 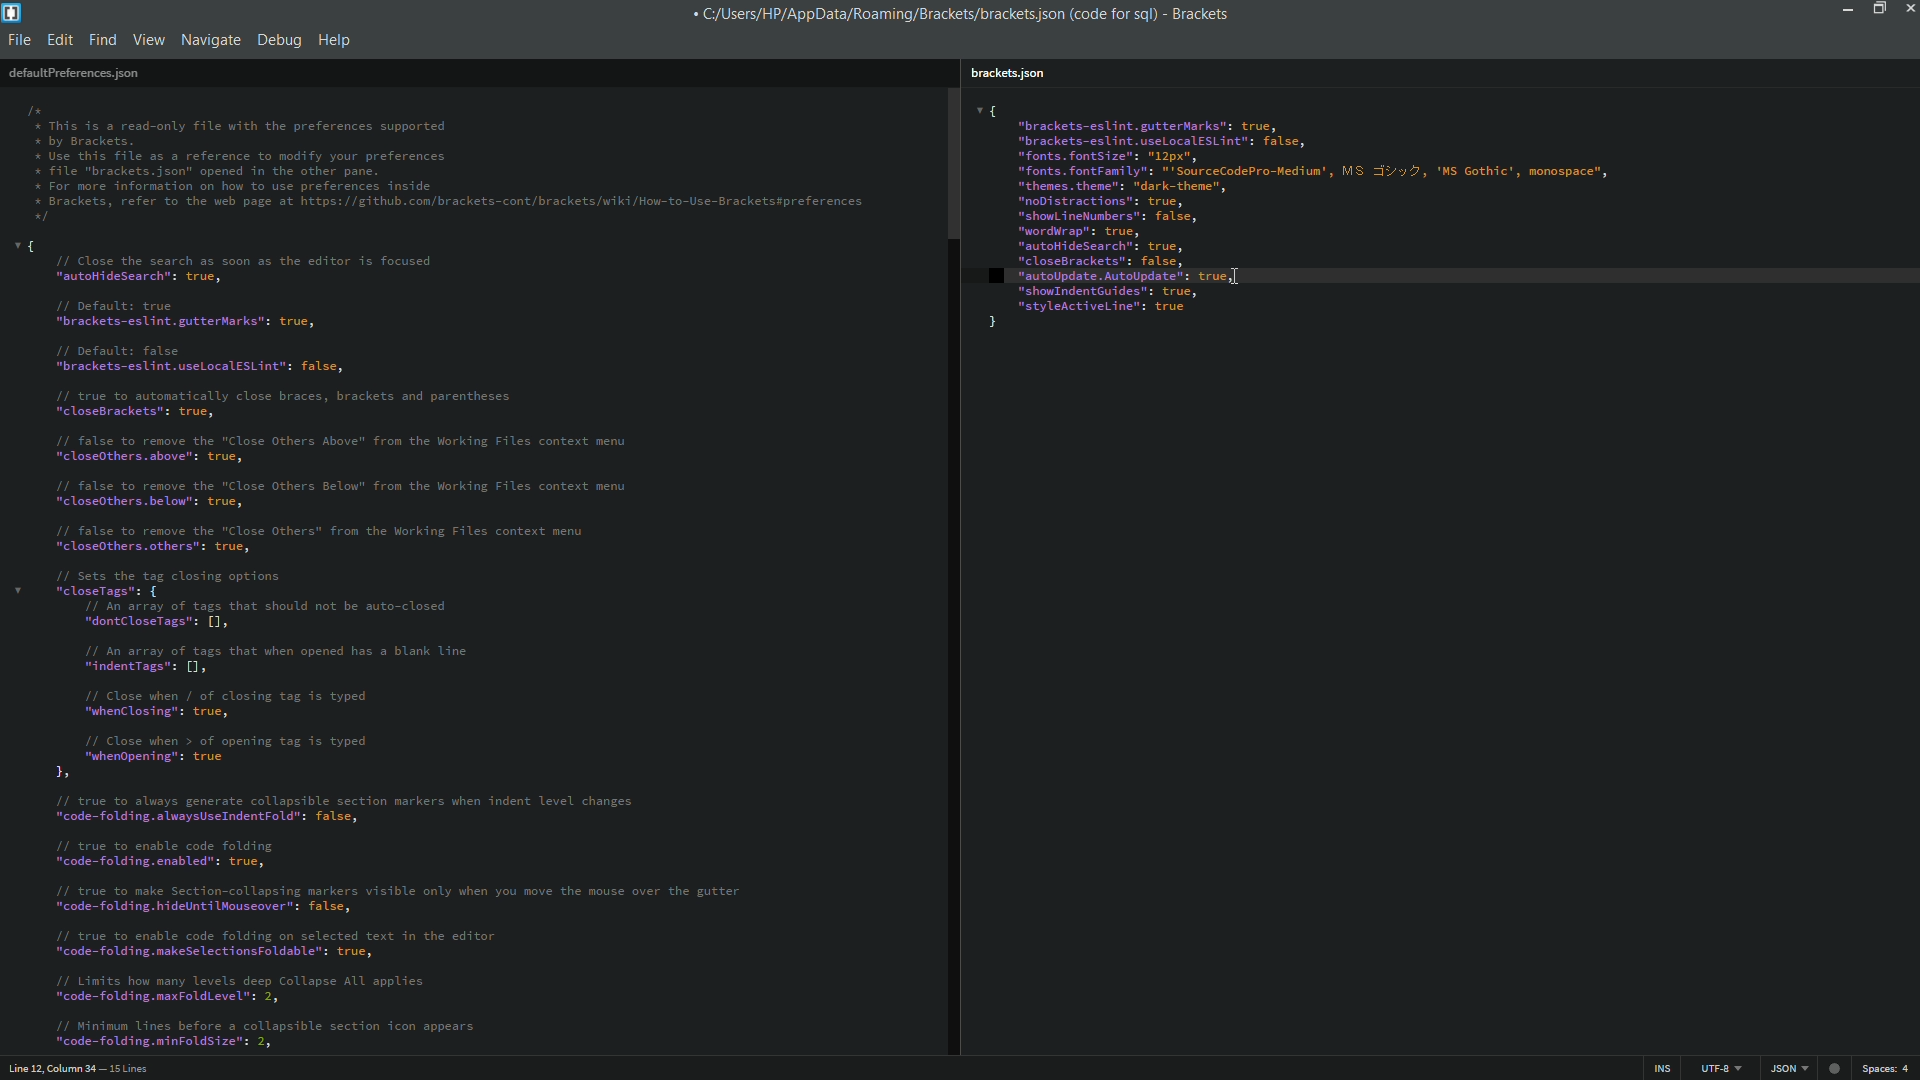 What do you see at coordinates (1837, 1066) in the screenshot?
I see `record` at bounding box center [1837, 1066].